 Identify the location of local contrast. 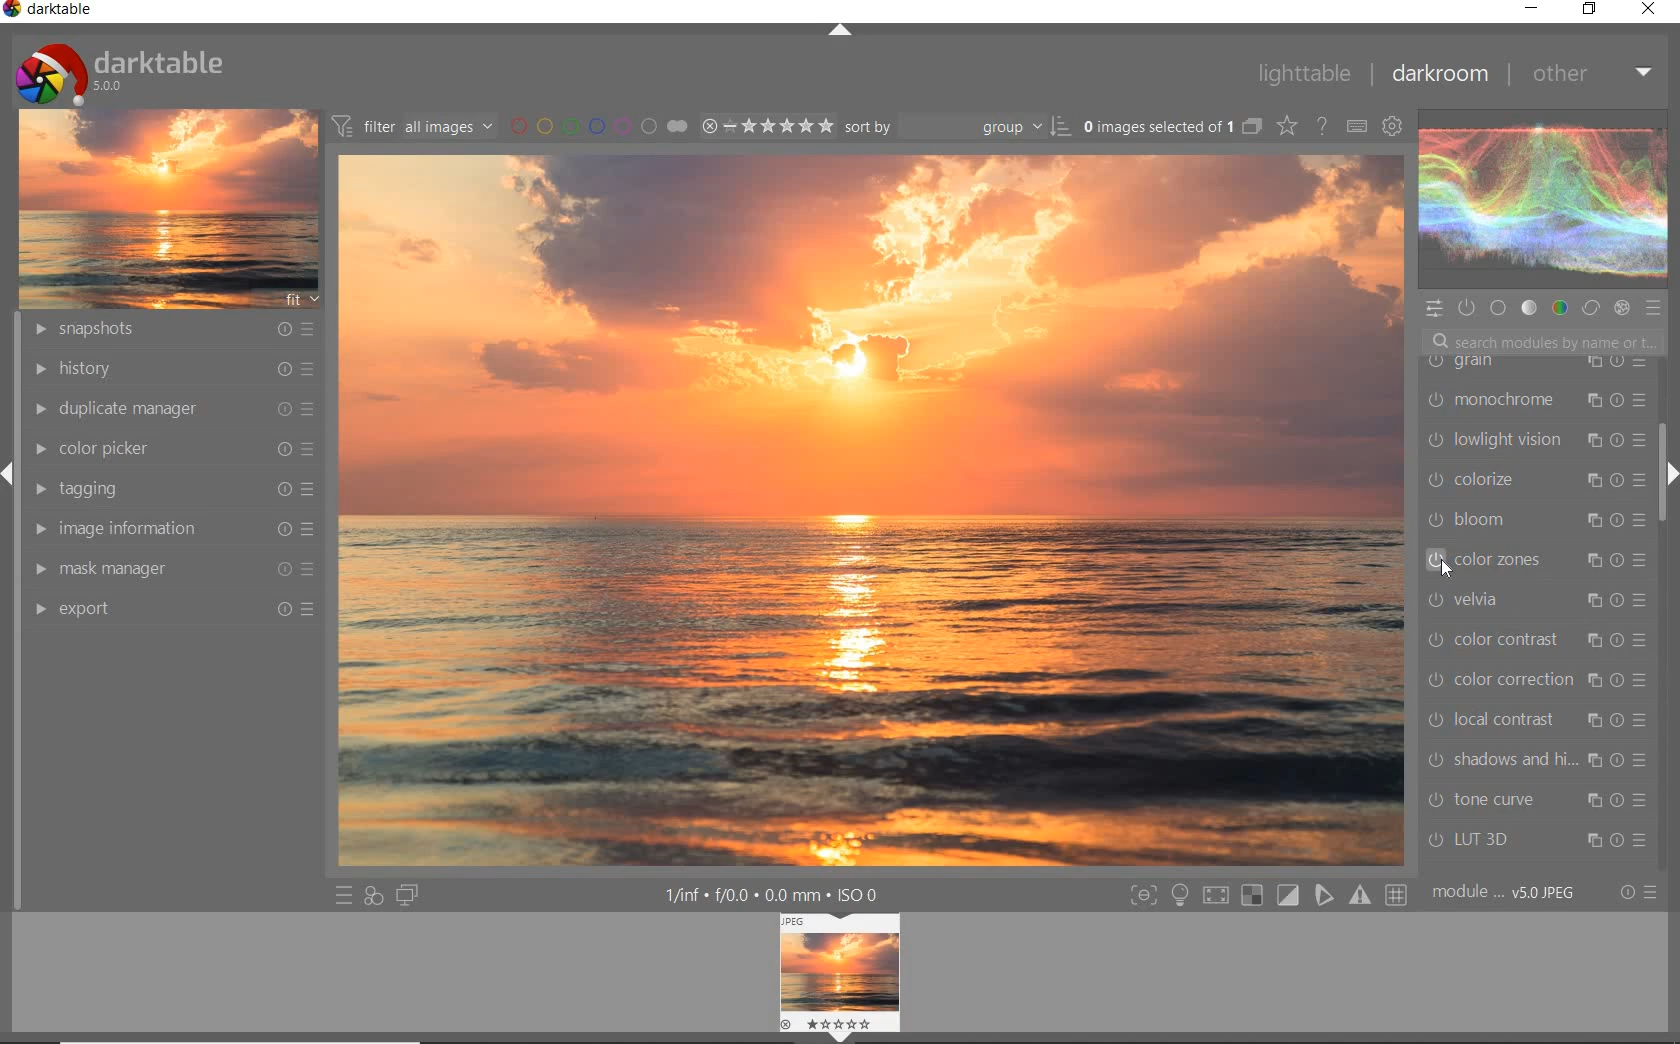
(1542, 719).